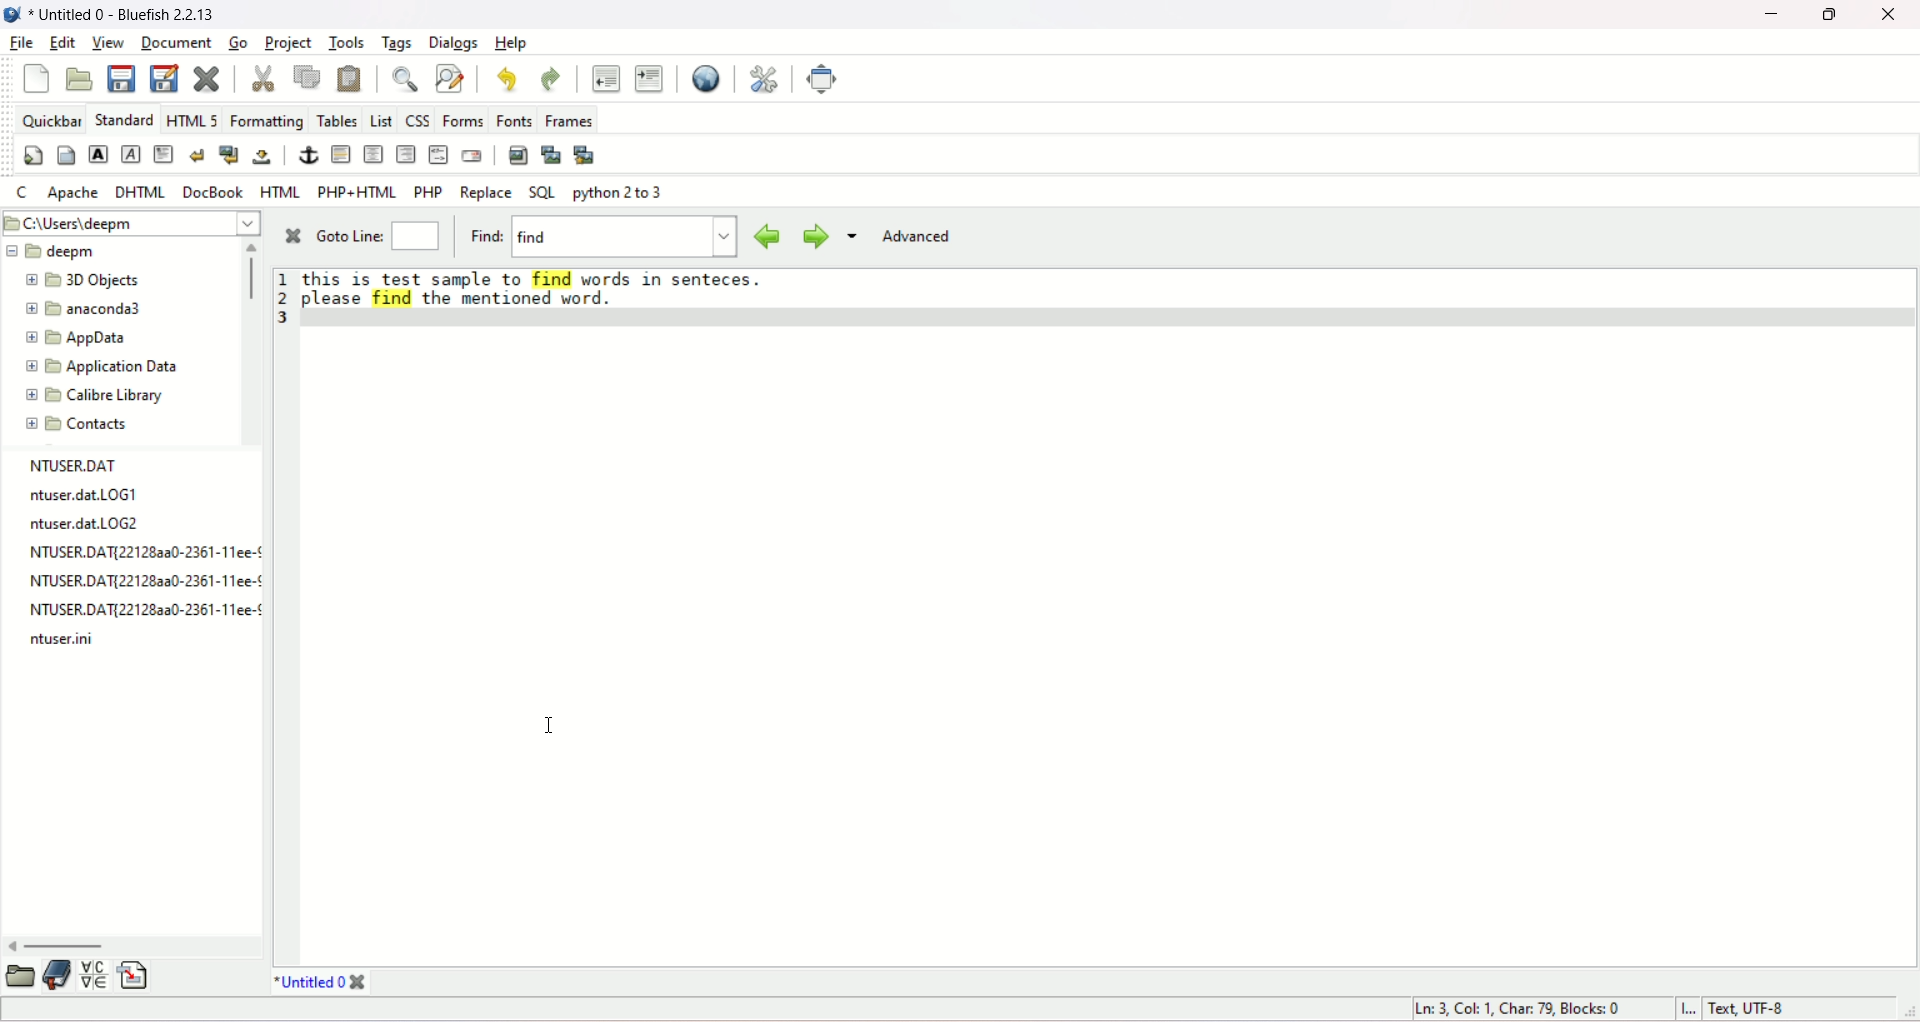  Describe the element at coordinates (76, 338) in the screenshot. I see `app` at that location.